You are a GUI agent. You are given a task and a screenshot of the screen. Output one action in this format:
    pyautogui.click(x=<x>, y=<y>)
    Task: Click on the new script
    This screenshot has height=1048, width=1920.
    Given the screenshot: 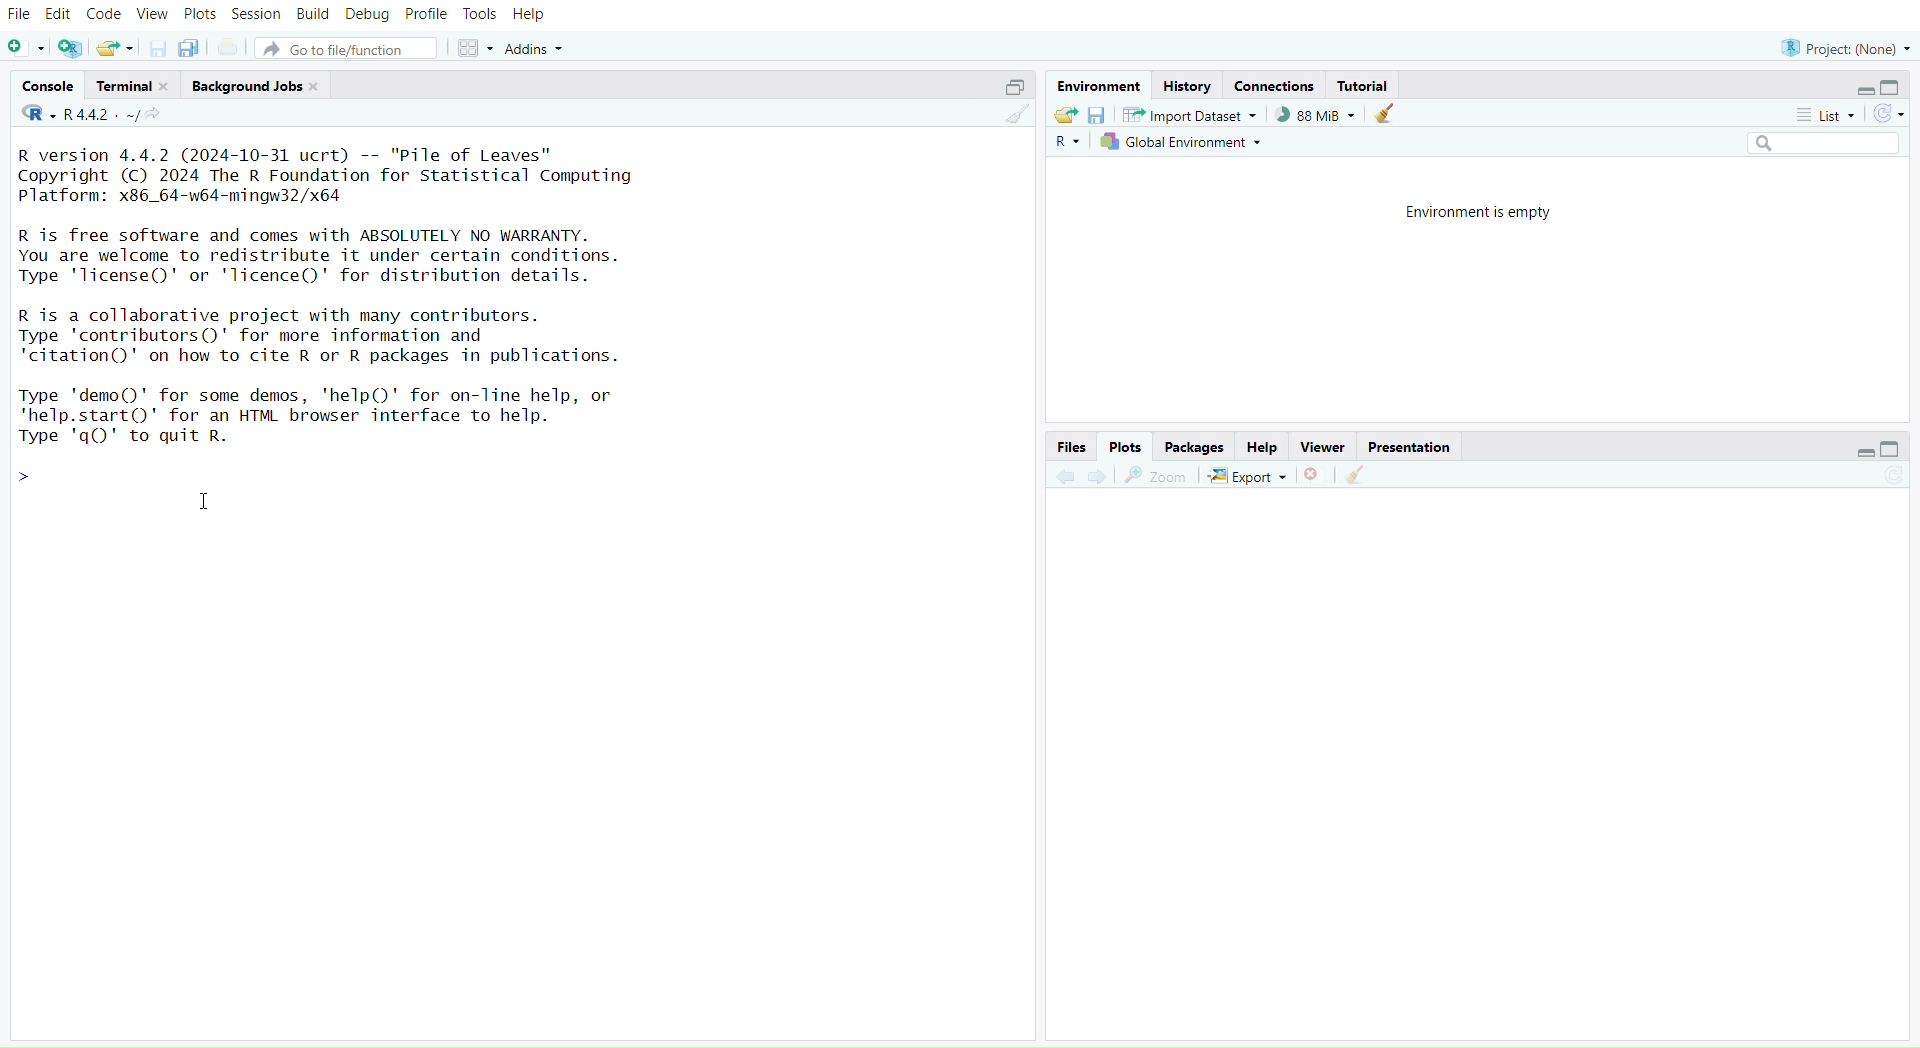 What is the action you would take?
    pyautogui.click(x=26, y=50)
    